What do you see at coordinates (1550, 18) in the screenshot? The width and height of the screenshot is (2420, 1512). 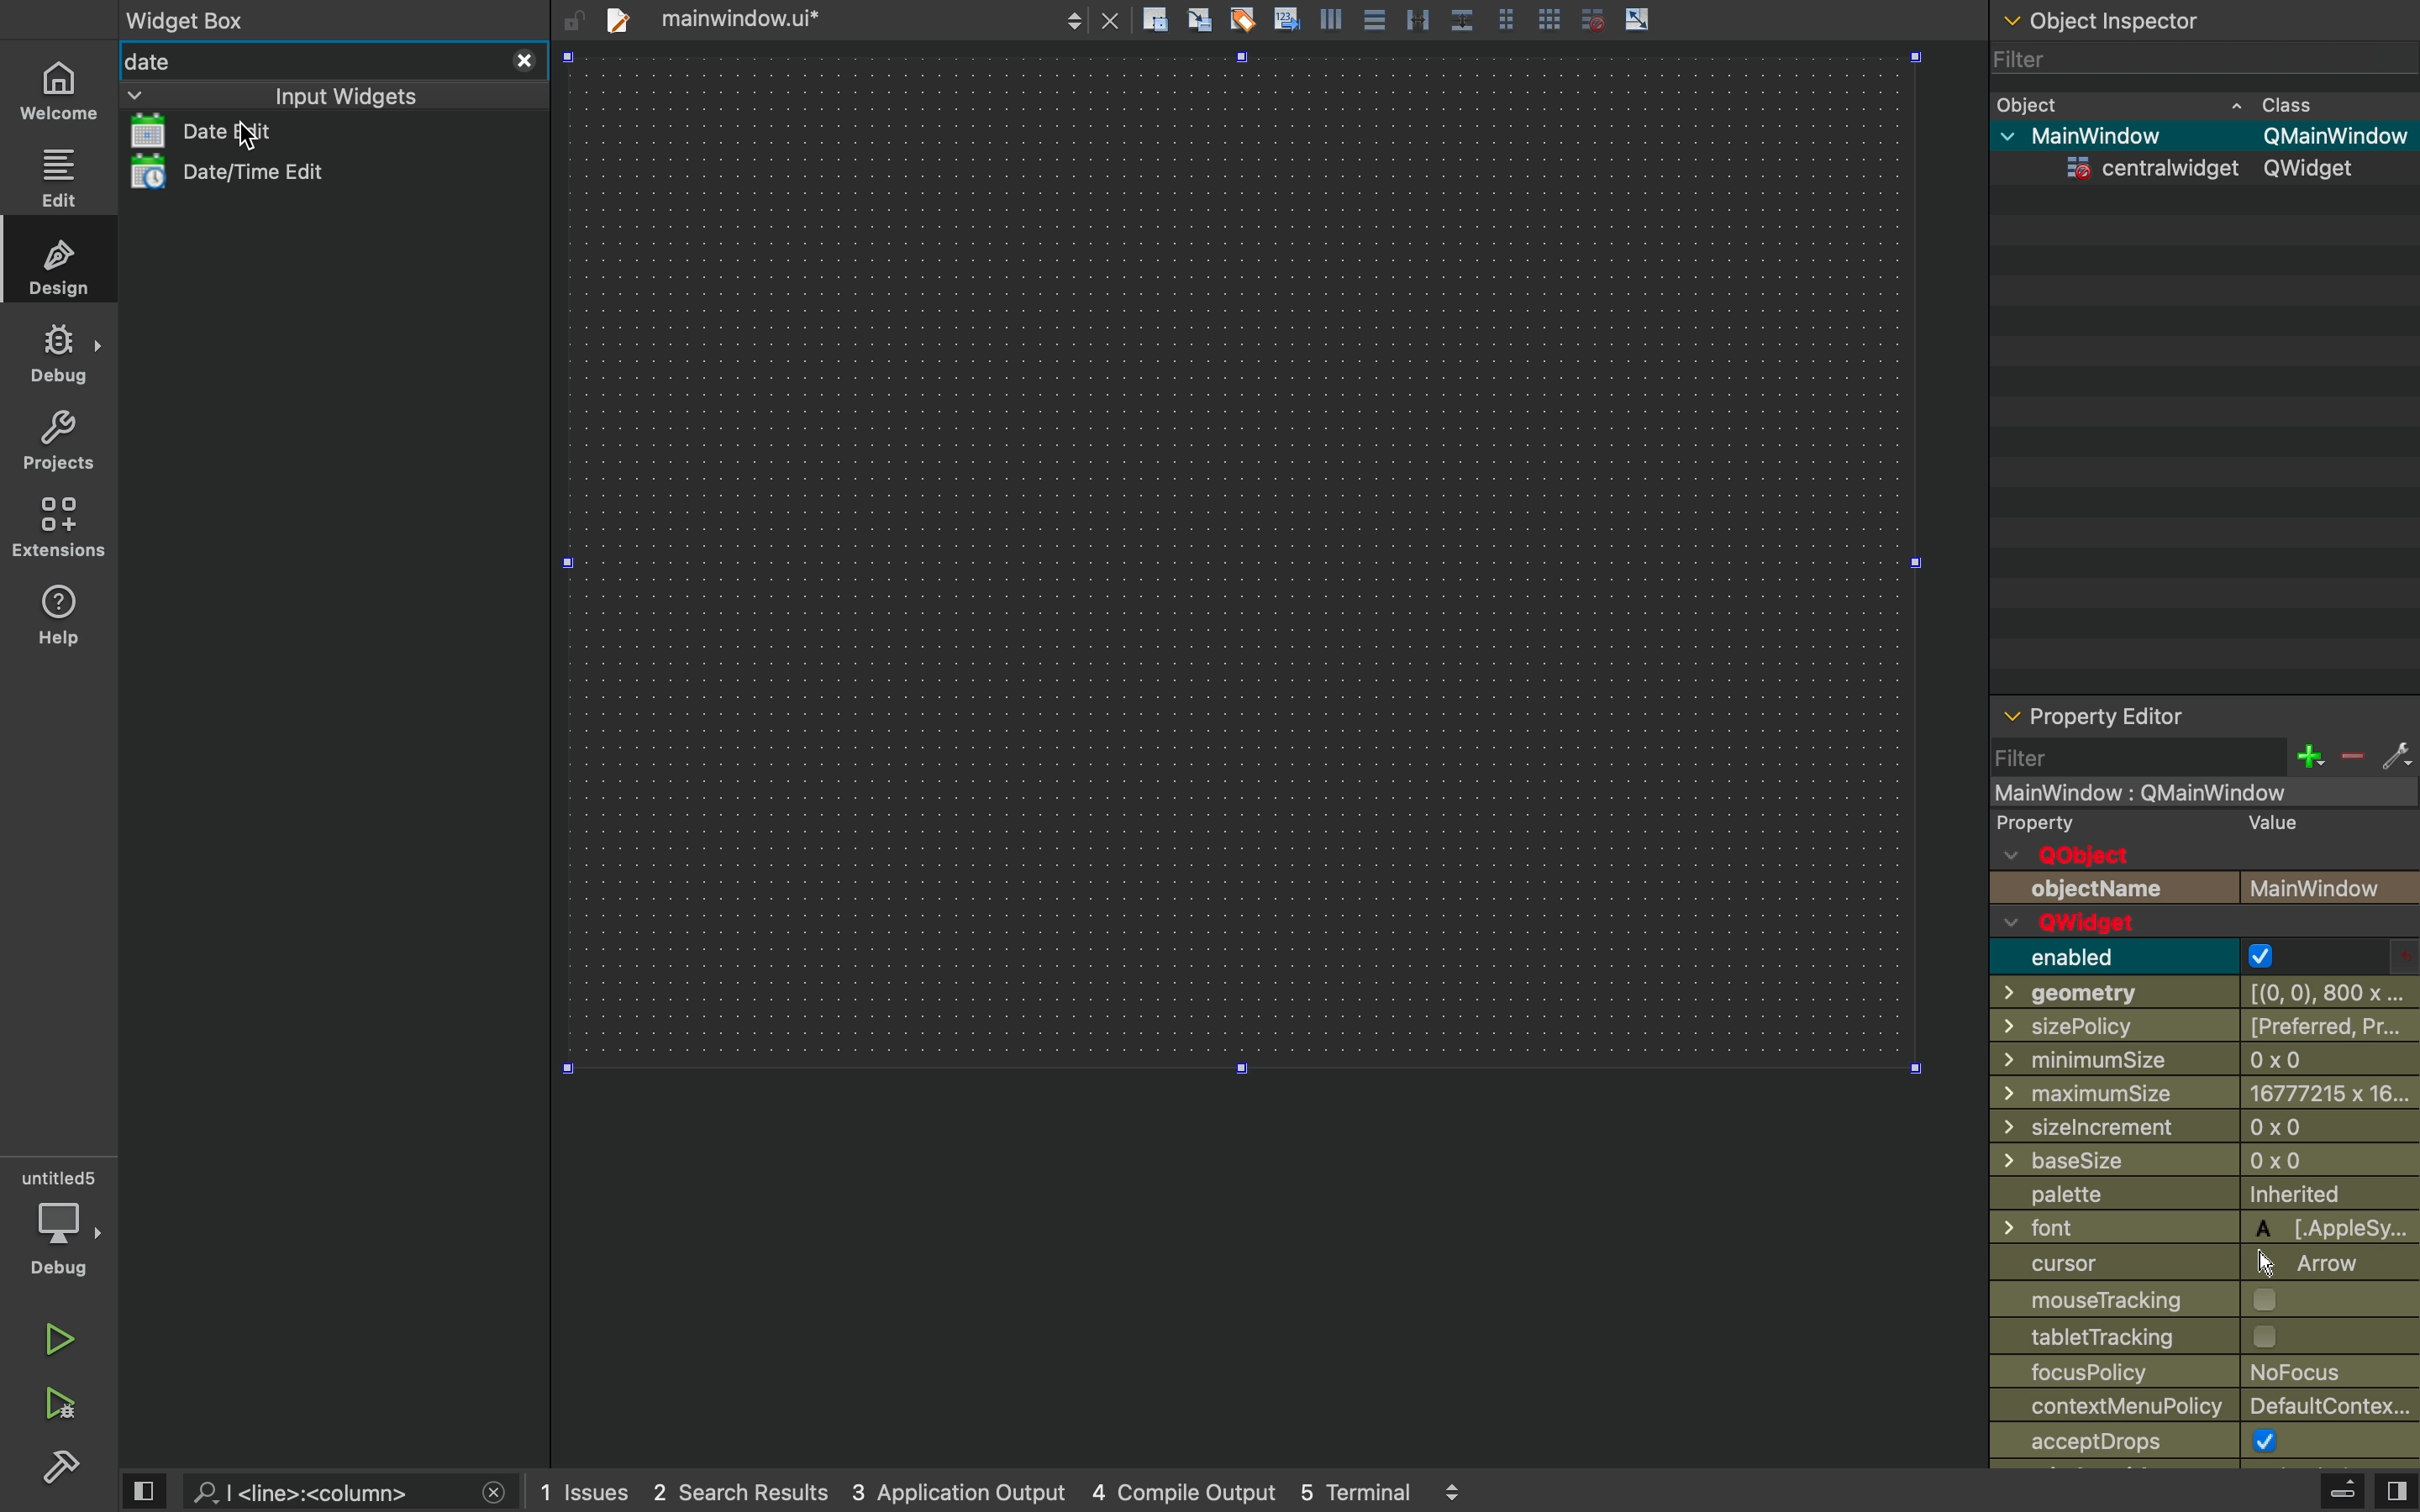 I see `grid view large` at bounding box center [1550, 18].